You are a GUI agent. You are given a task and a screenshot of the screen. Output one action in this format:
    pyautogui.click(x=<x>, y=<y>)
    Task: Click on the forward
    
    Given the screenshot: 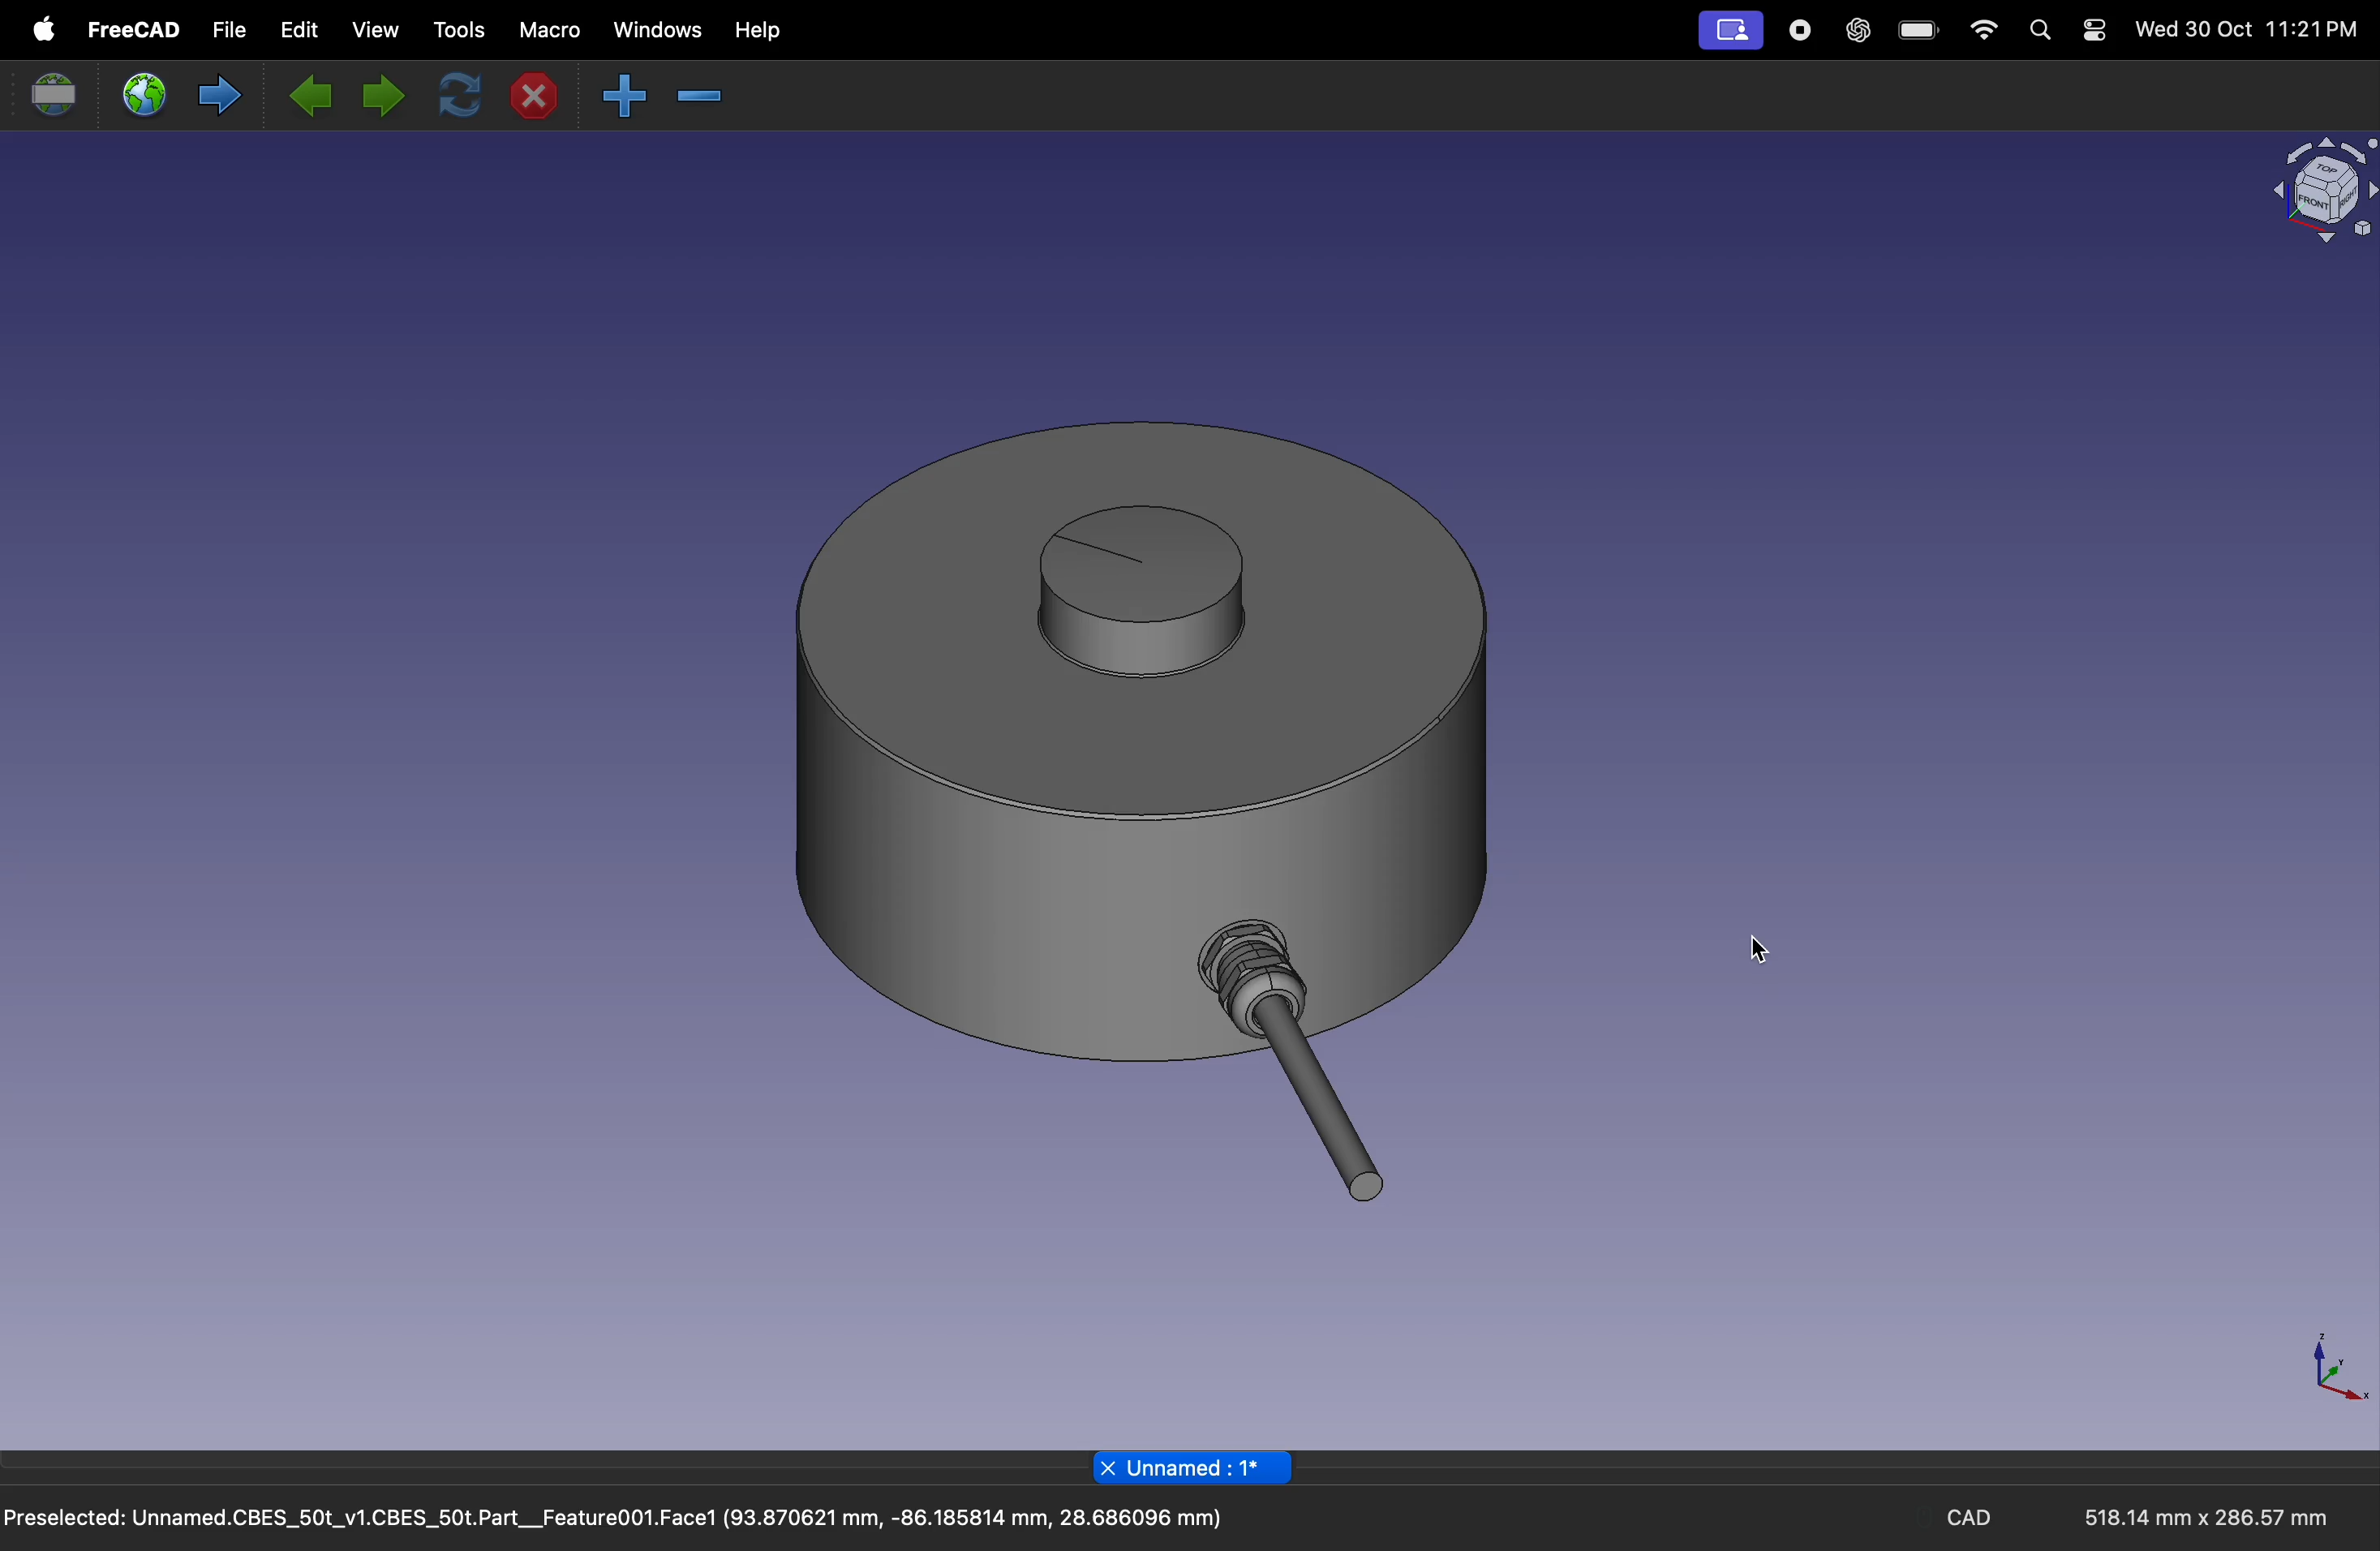 What is the action you would take?
    pyautogui.click(x=215, y=97)
    